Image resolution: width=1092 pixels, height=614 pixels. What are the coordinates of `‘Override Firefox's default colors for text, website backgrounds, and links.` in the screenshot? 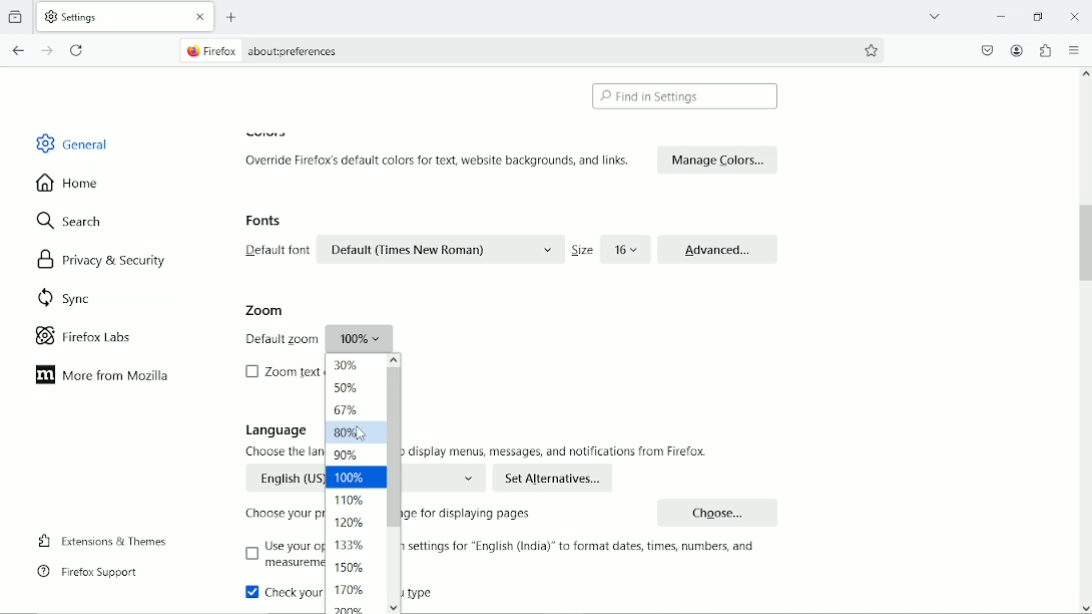 It's located at (441, 160).